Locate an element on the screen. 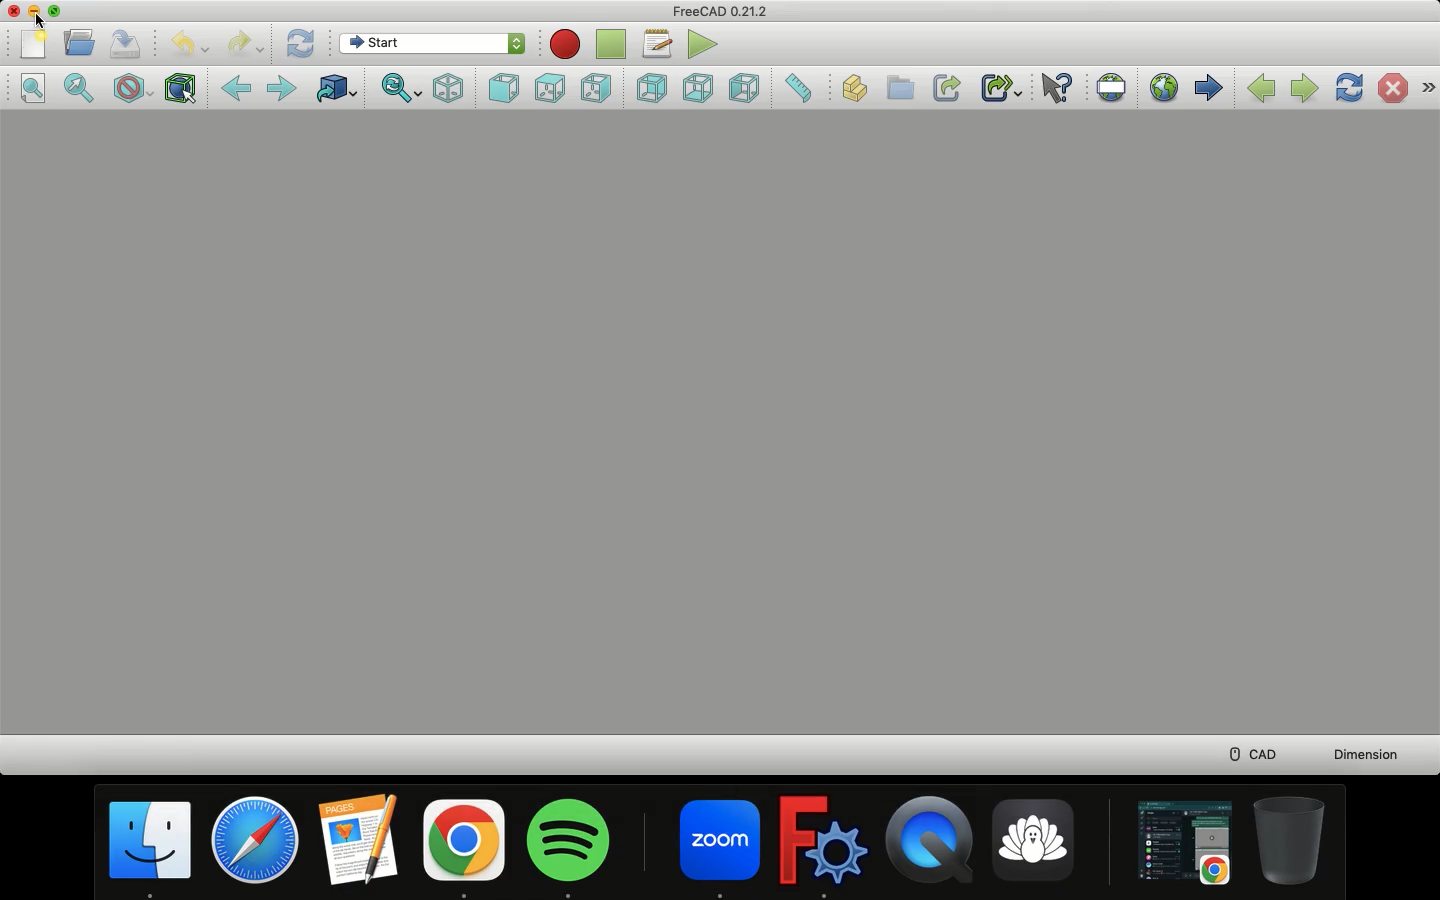 The image size is (1440, 900). Create group is located at coordinates (899, 89).